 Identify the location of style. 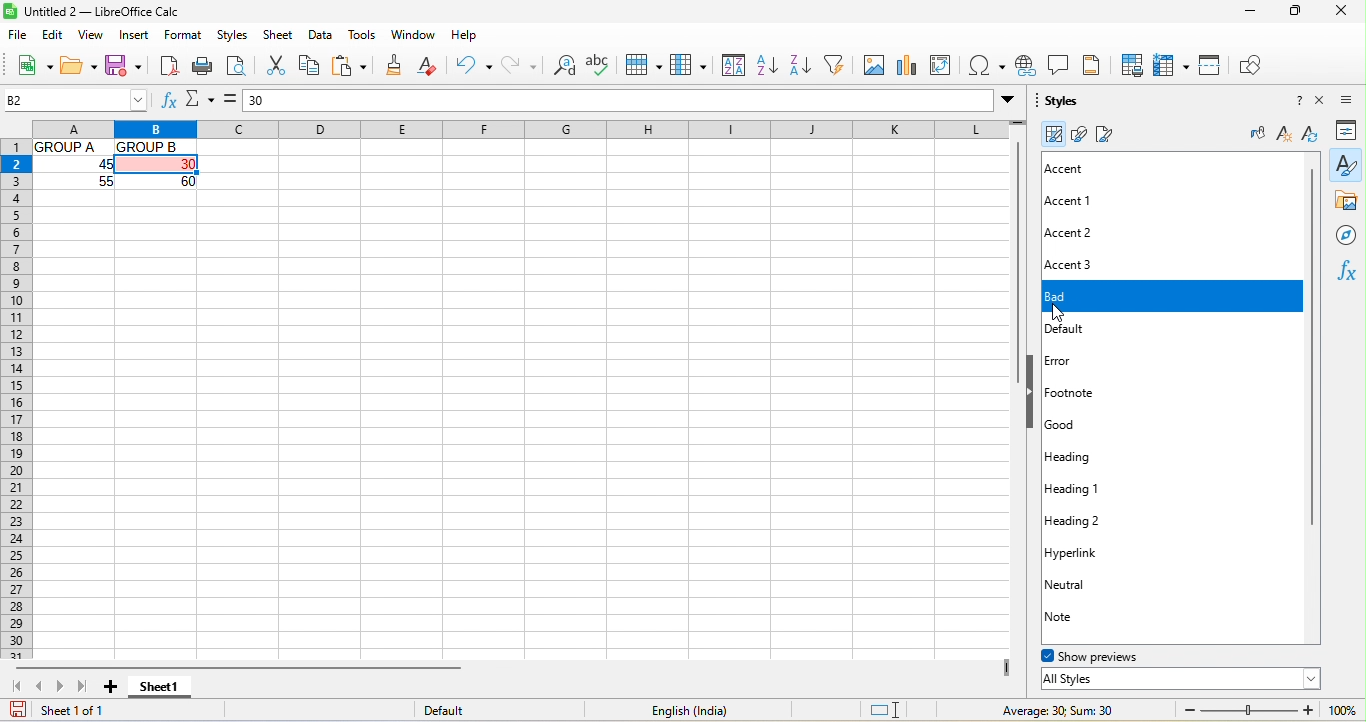
(1346, 165).